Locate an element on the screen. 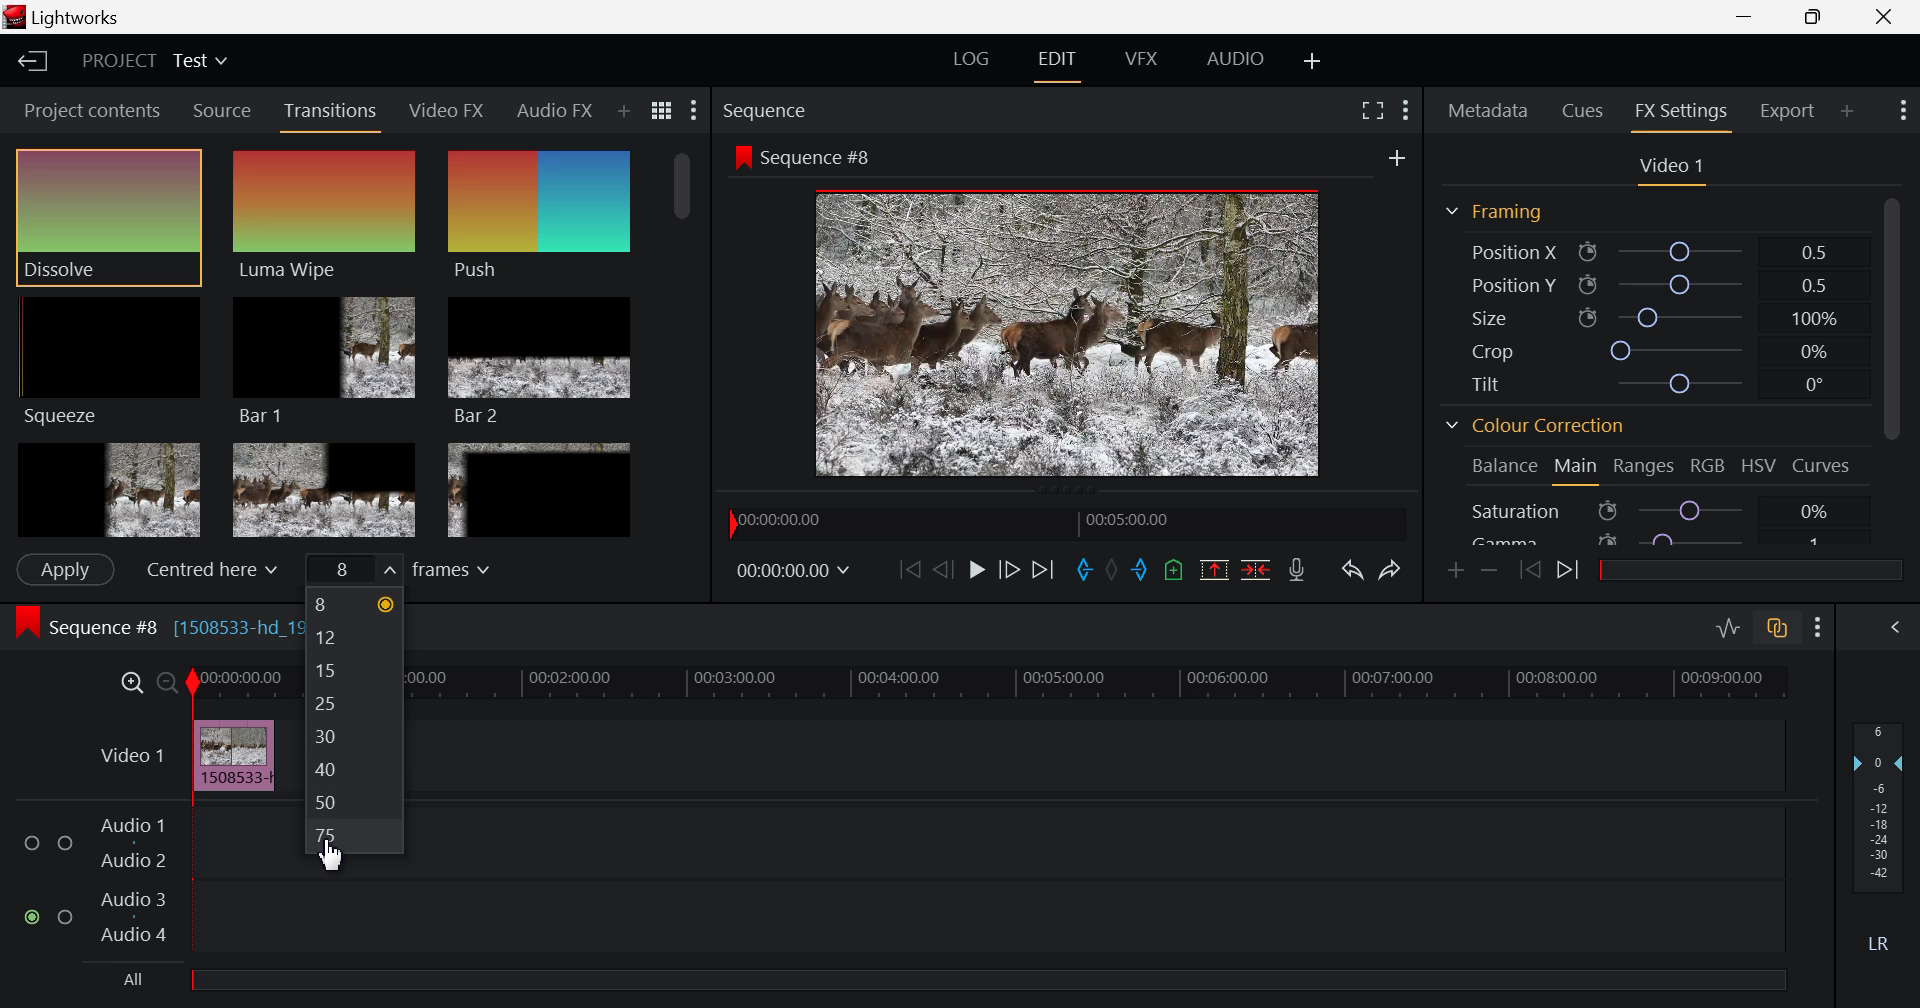 The width and height of the screenshot is (1920, 1008). Scroll Bar is located at coordinates (1897, 364).